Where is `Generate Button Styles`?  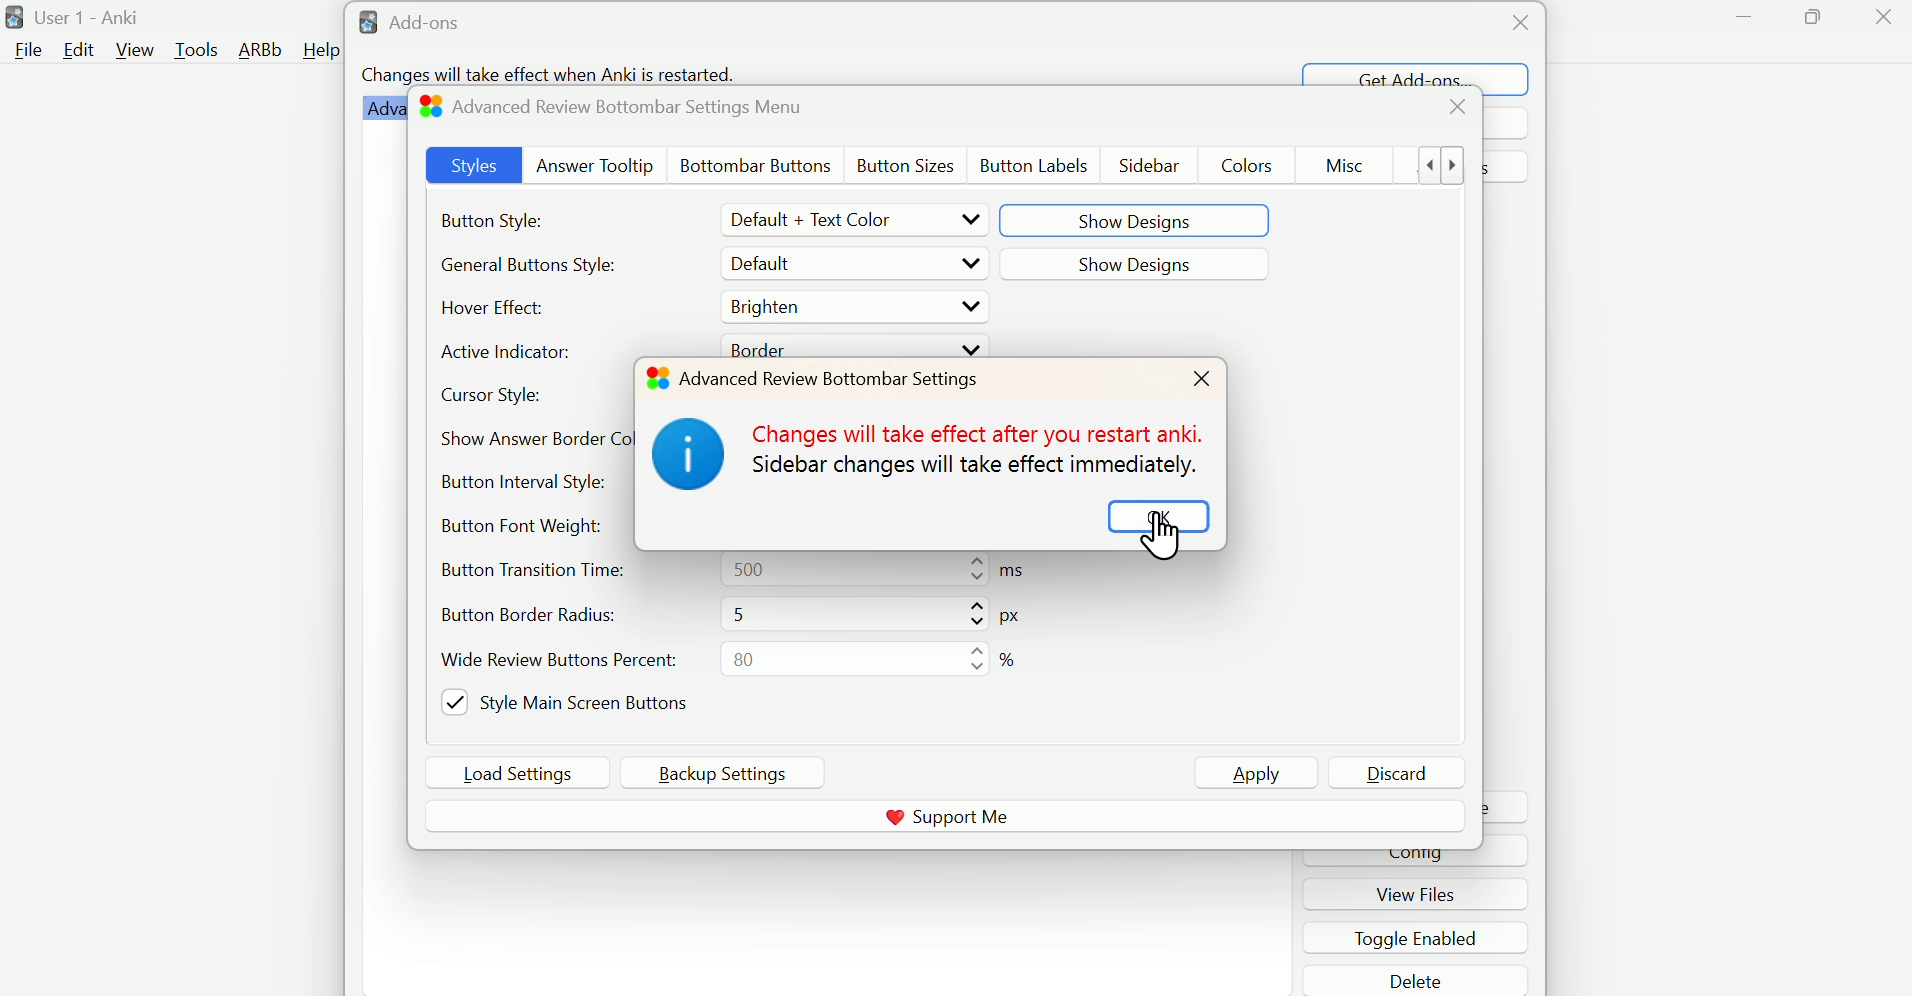 Generate Button Styles is located at coordinates (532, 265).